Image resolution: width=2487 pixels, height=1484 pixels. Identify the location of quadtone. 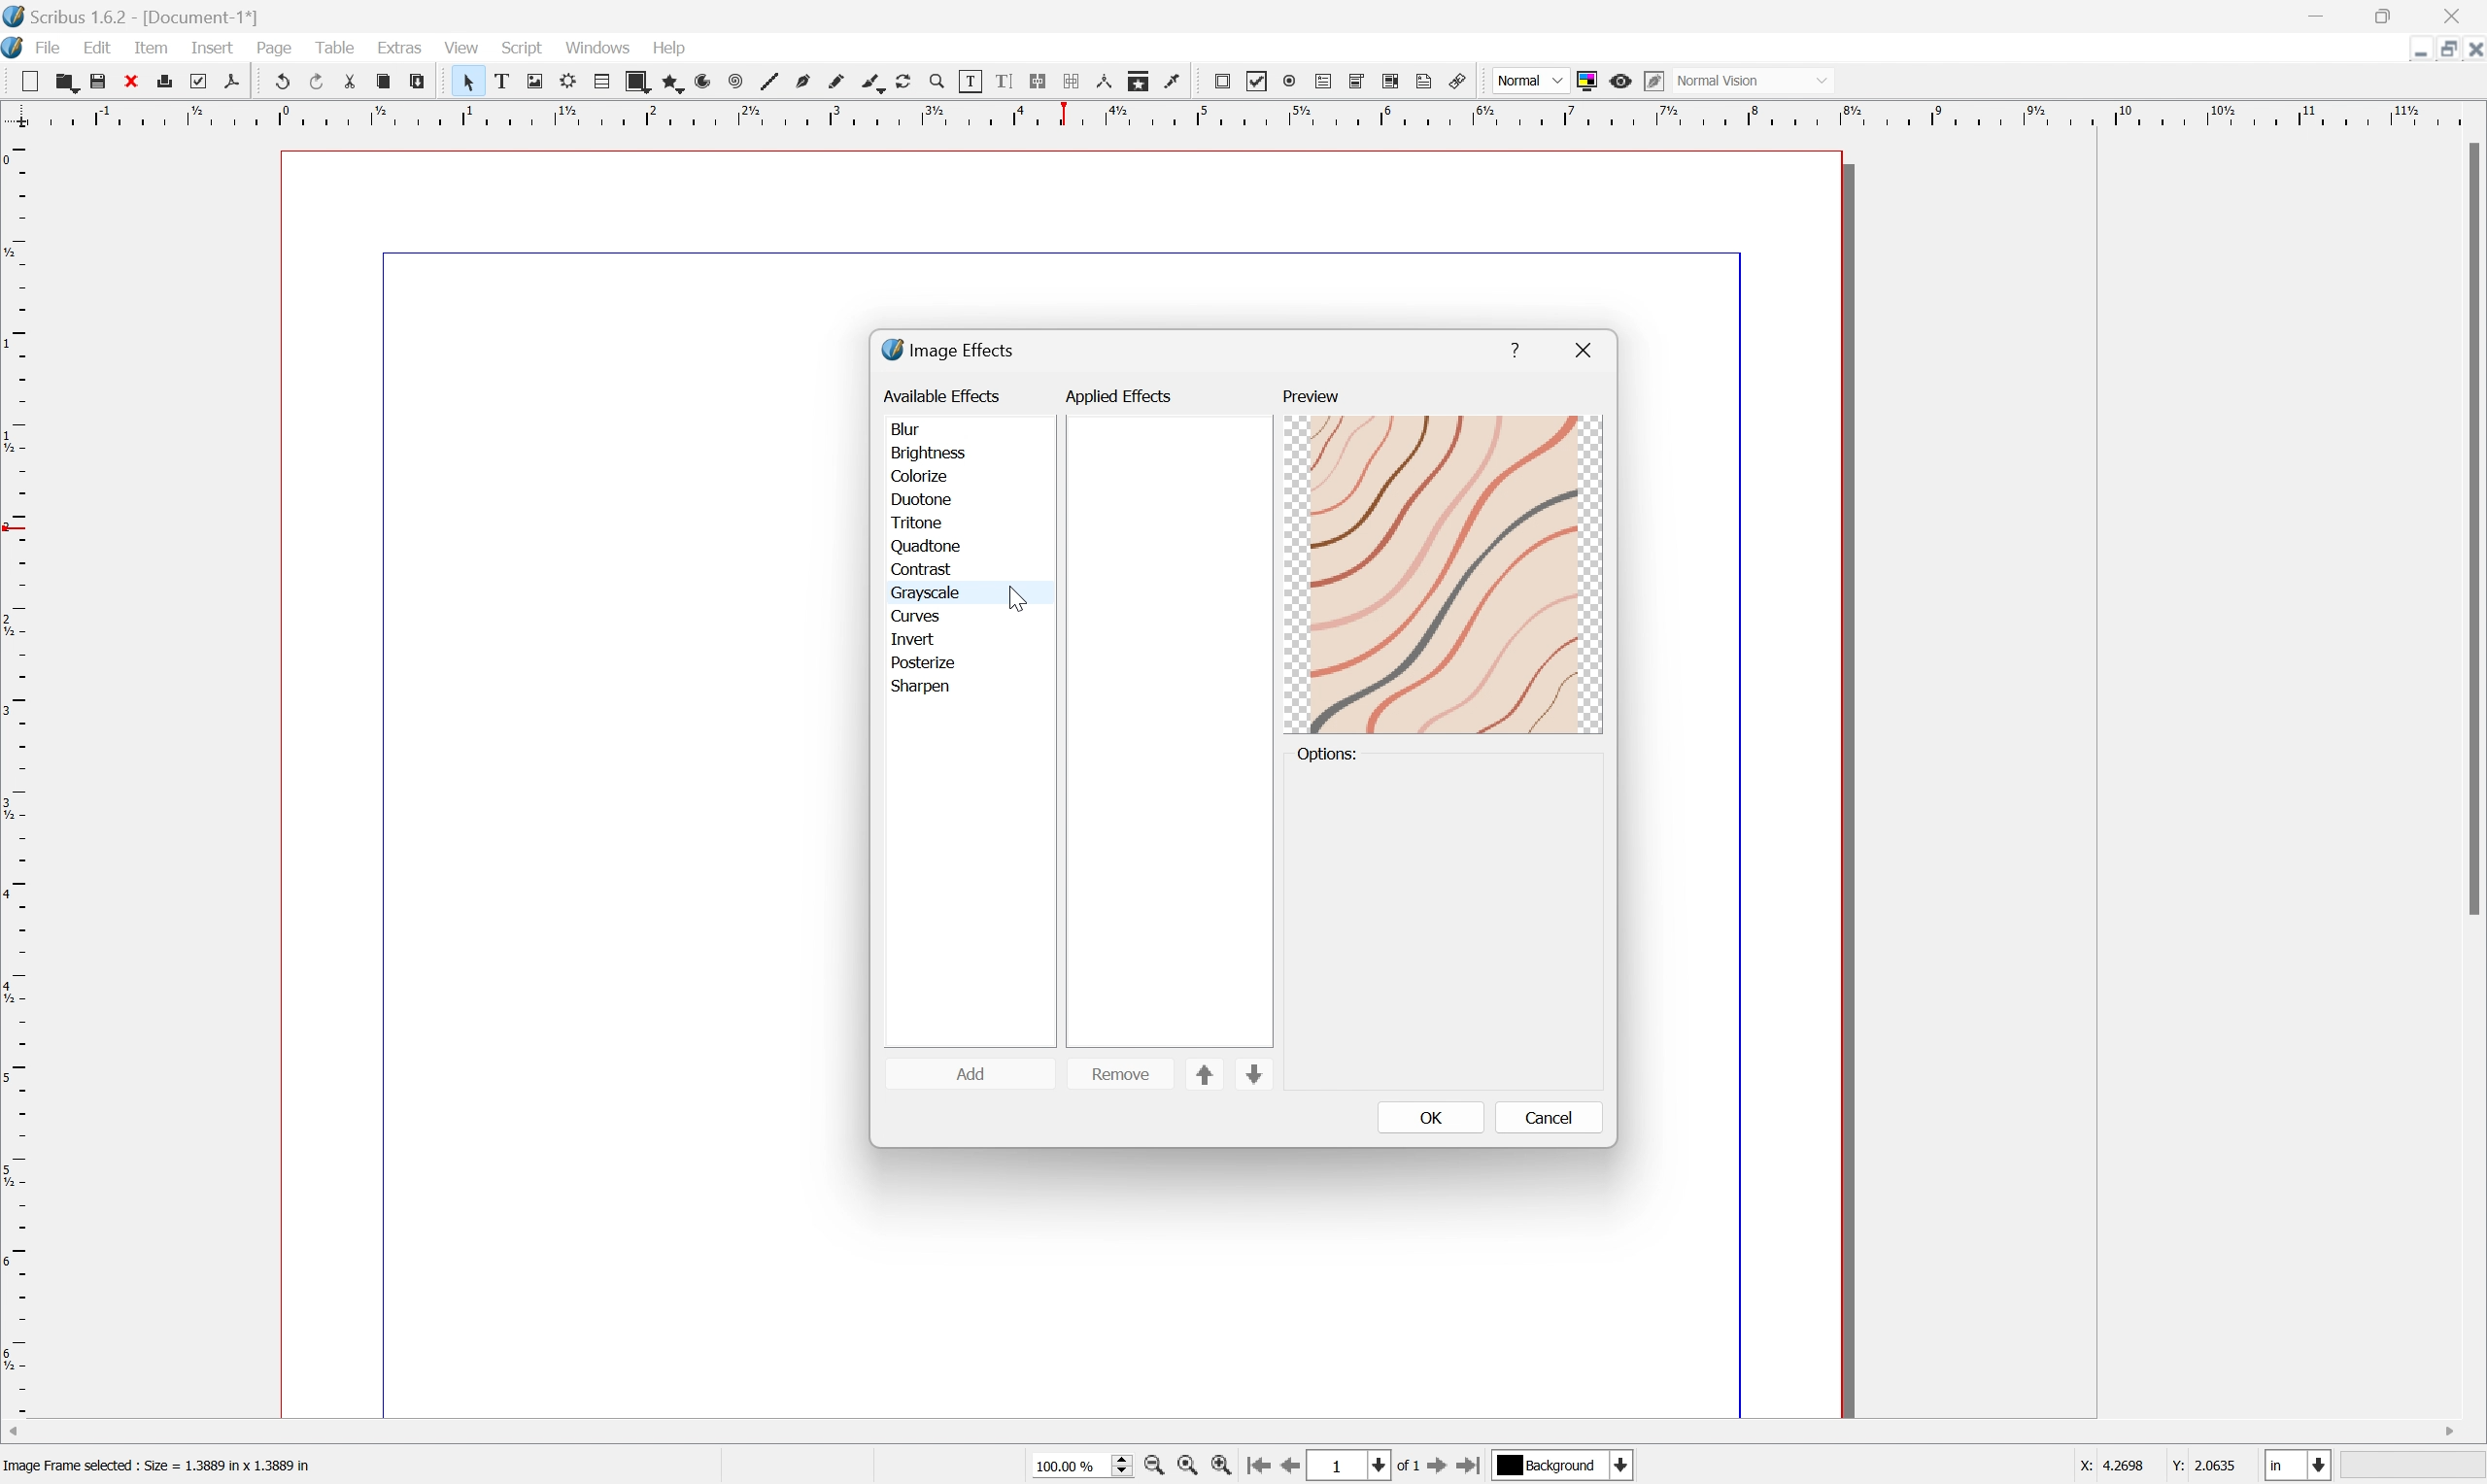
(928, 545).